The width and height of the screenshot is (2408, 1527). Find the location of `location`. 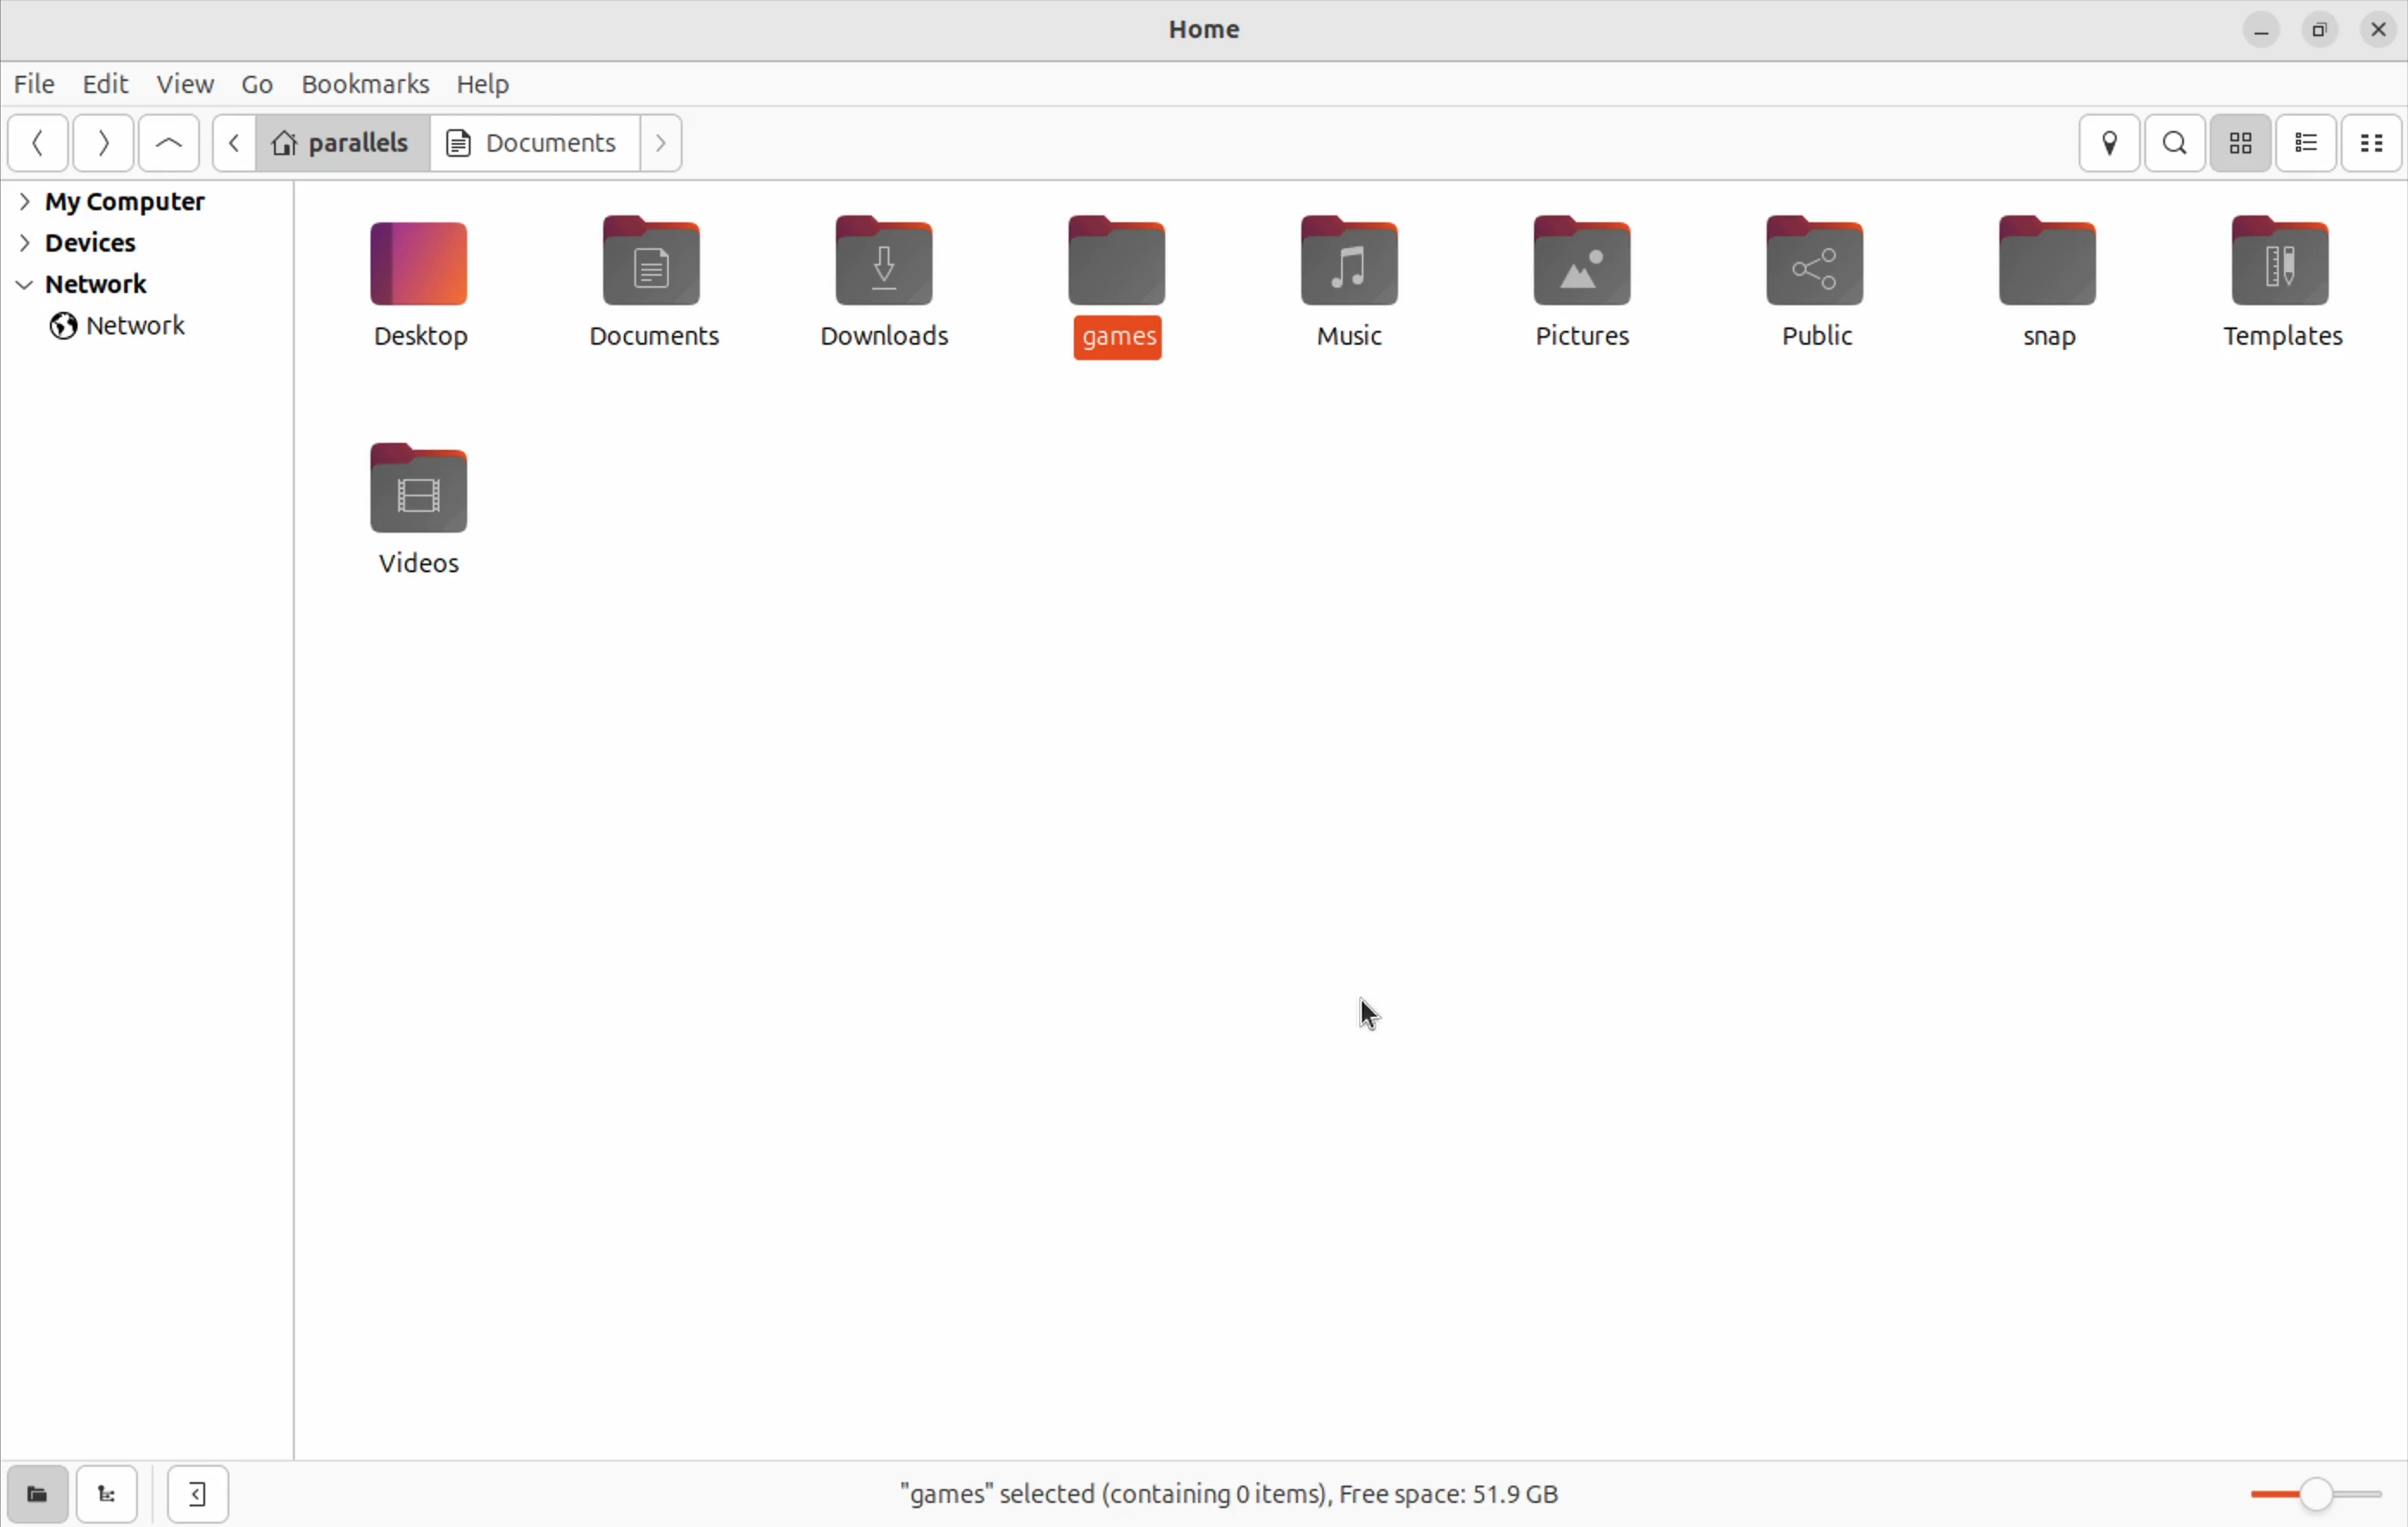

location is located at coordinates (2109, 144).